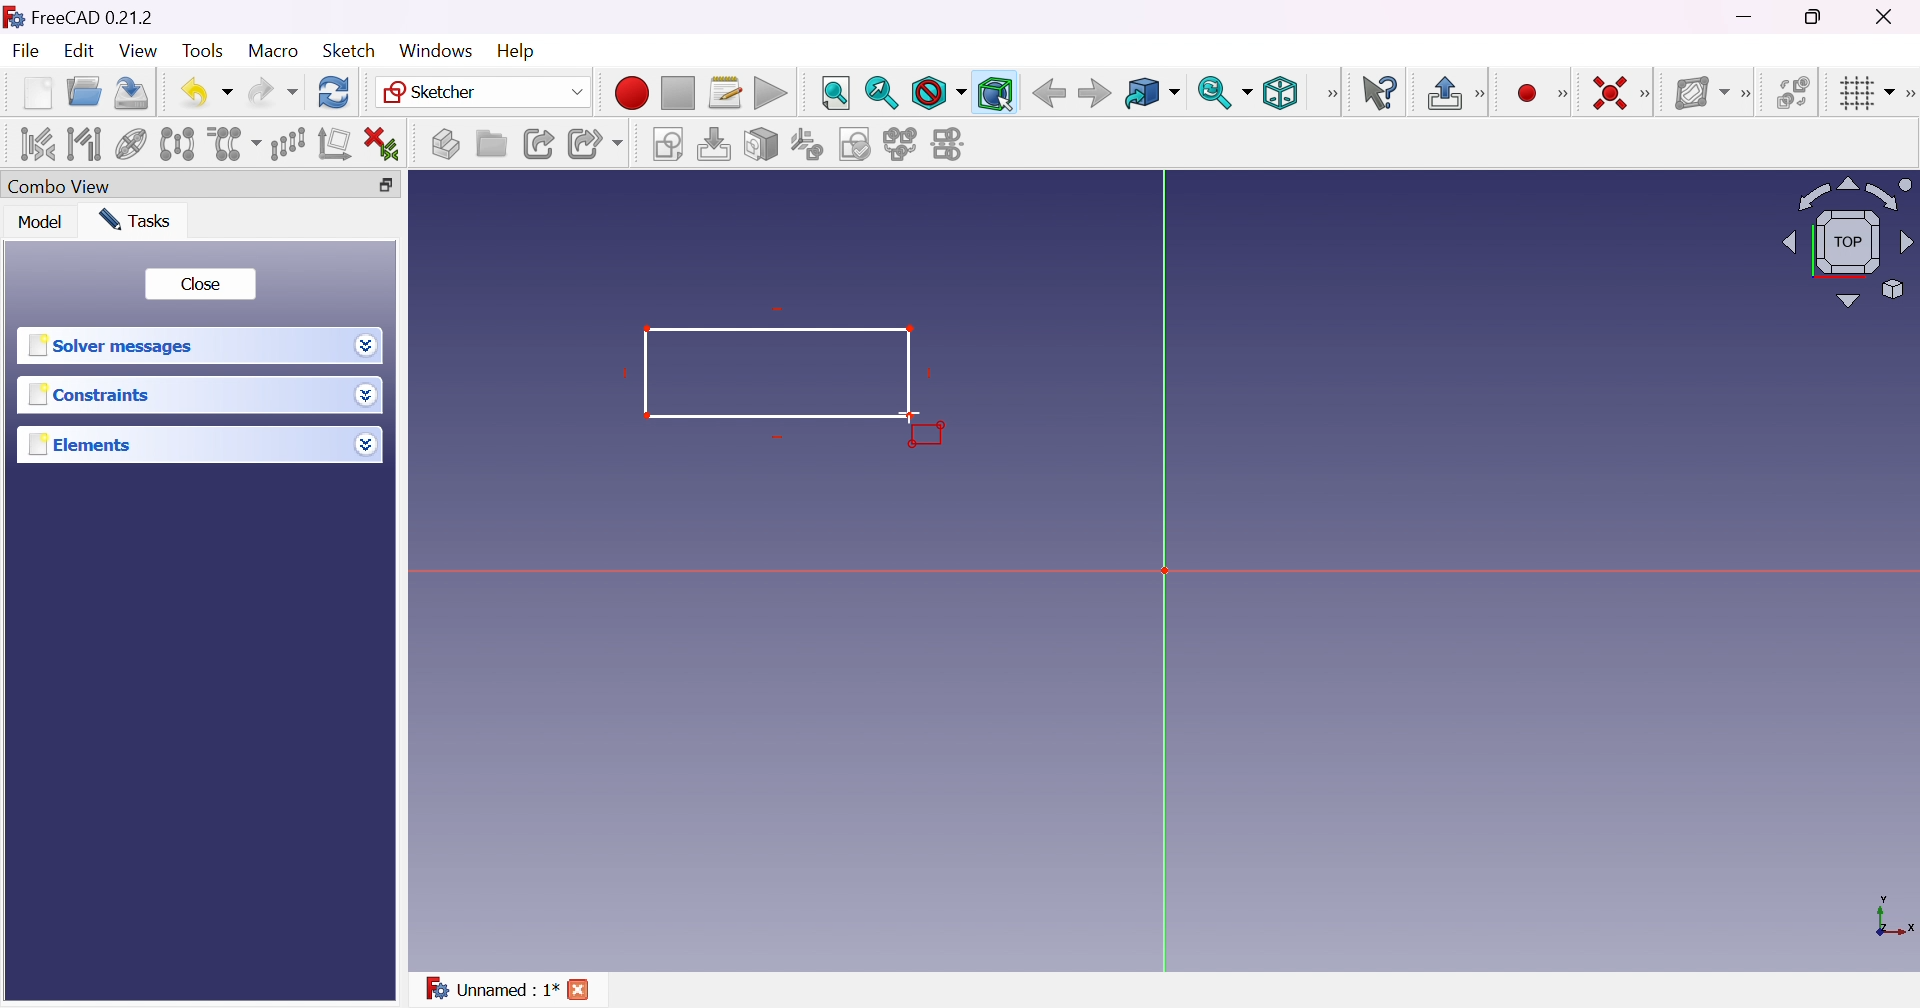 The width and height of the screenshot is (1920, 1008). I want to click on Cursor, so click(909, 413).